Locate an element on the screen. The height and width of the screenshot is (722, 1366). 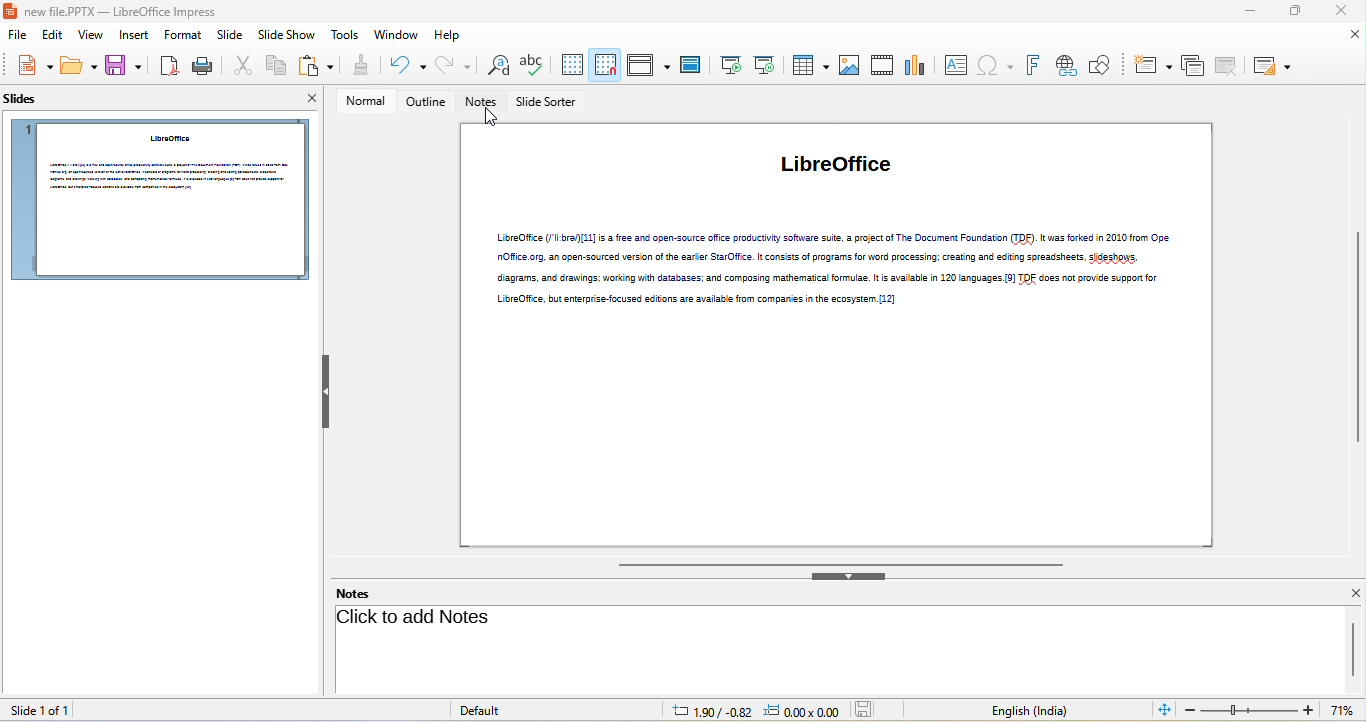
close is located at coordinates (1338, 11).